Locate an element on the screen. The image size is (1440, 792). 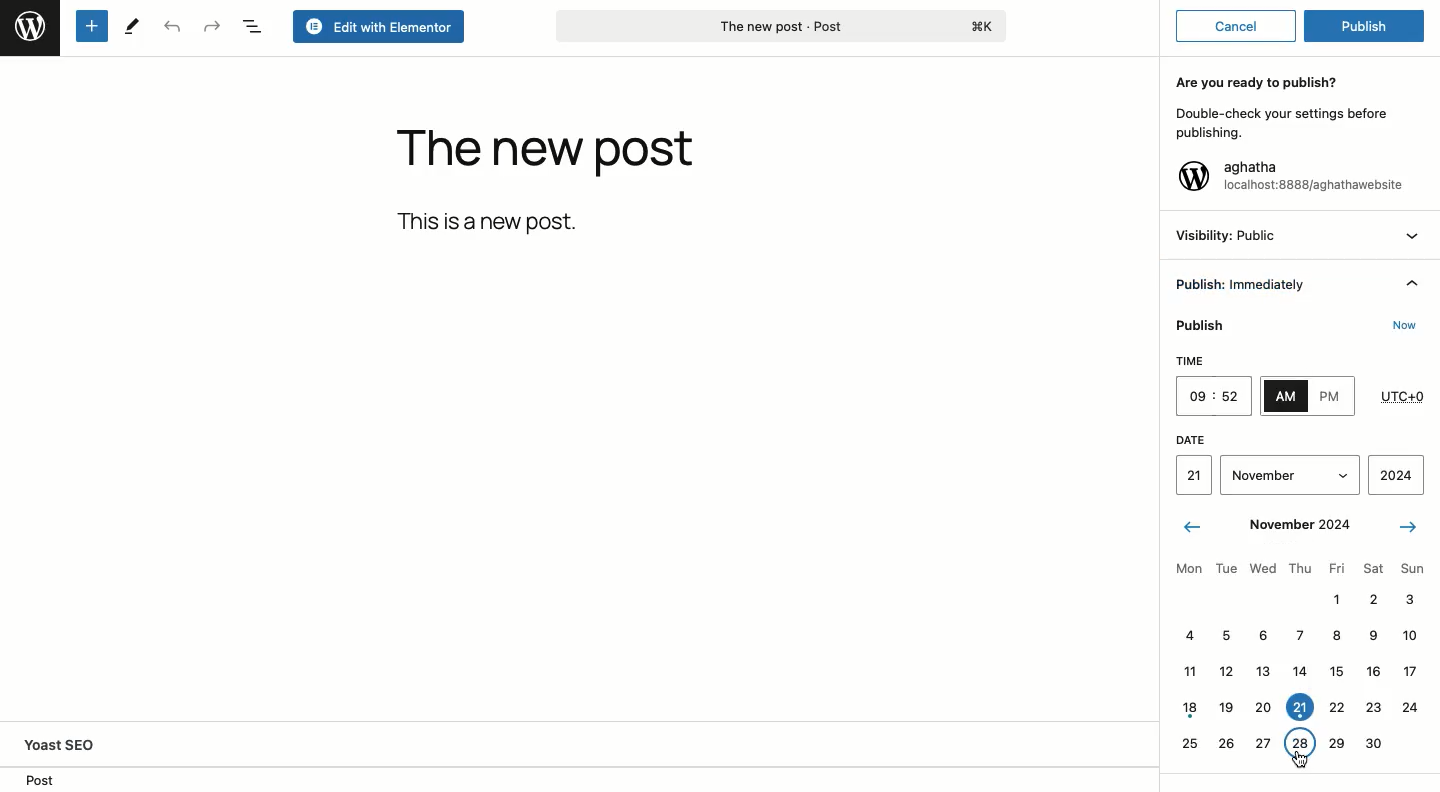
Are you ready to publish? is located at coordinates (1258, 83).